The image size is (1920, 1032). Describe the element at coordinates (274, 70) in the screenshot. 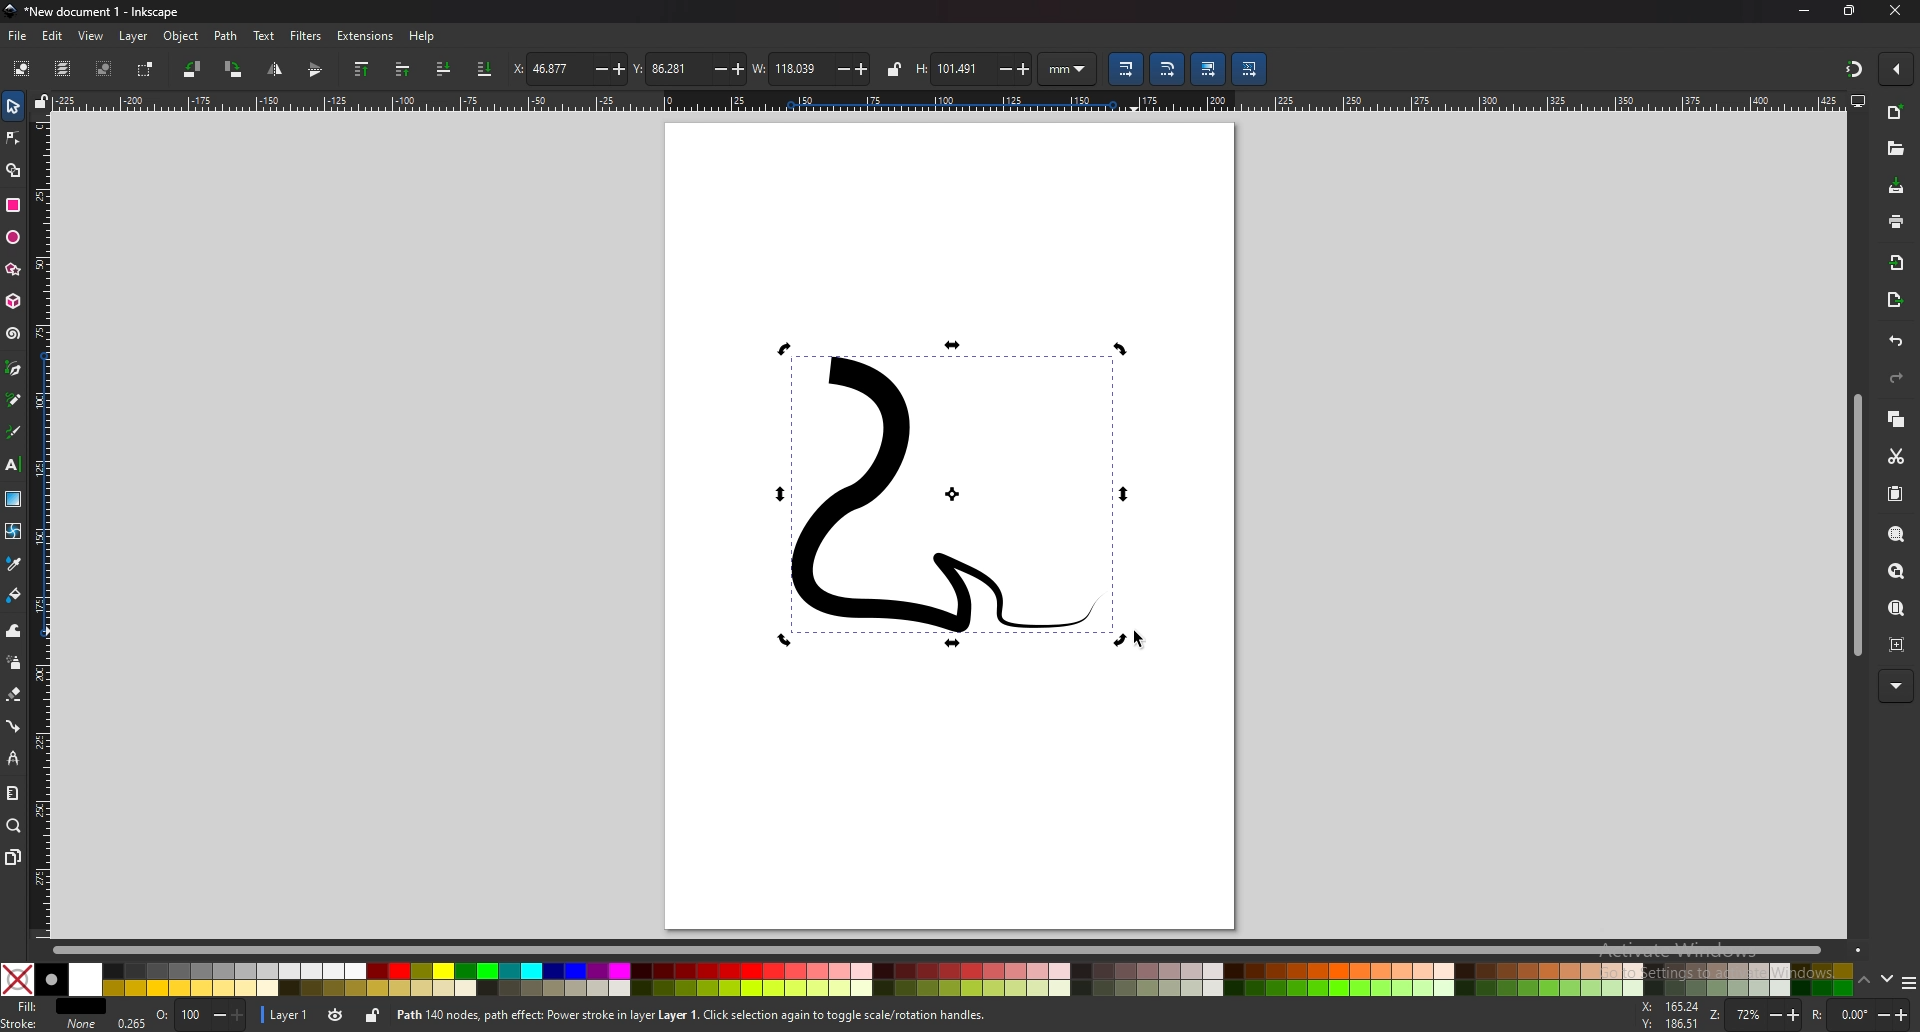

I see `flip vertically` at that location.